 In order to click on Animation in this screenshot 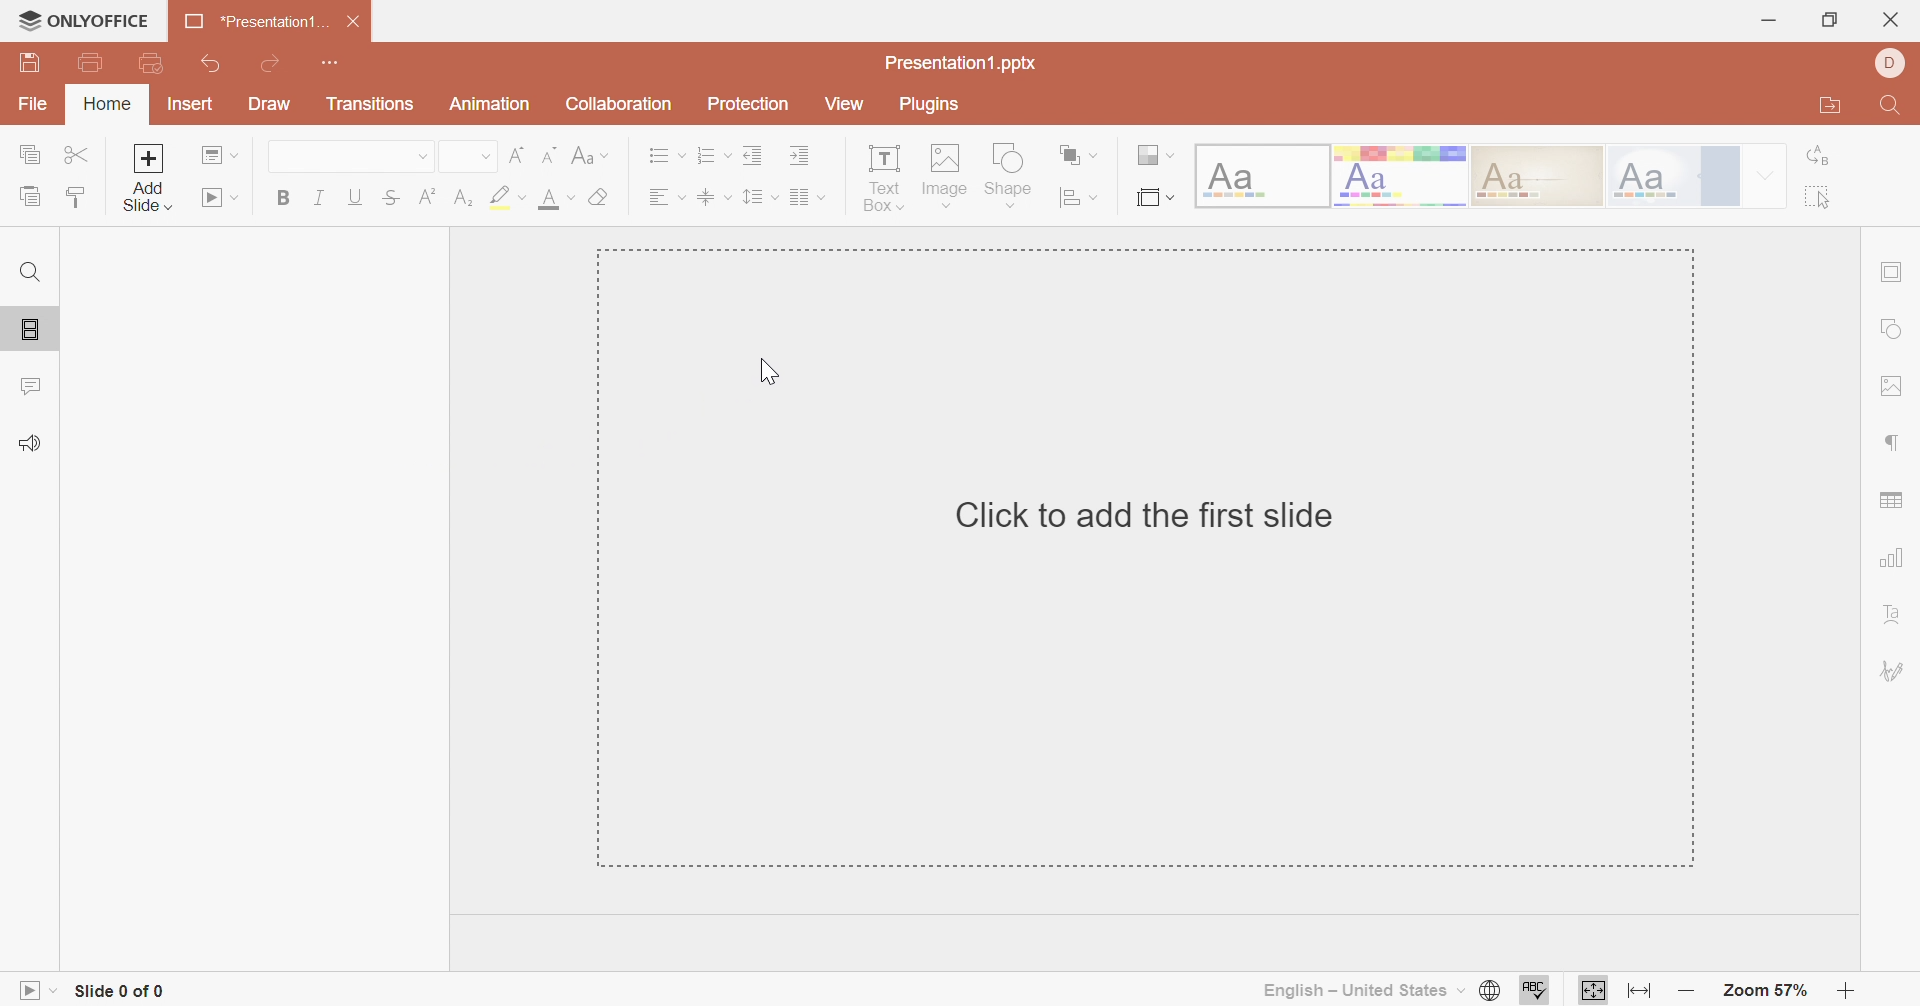, I will do `click(491, 104)`.